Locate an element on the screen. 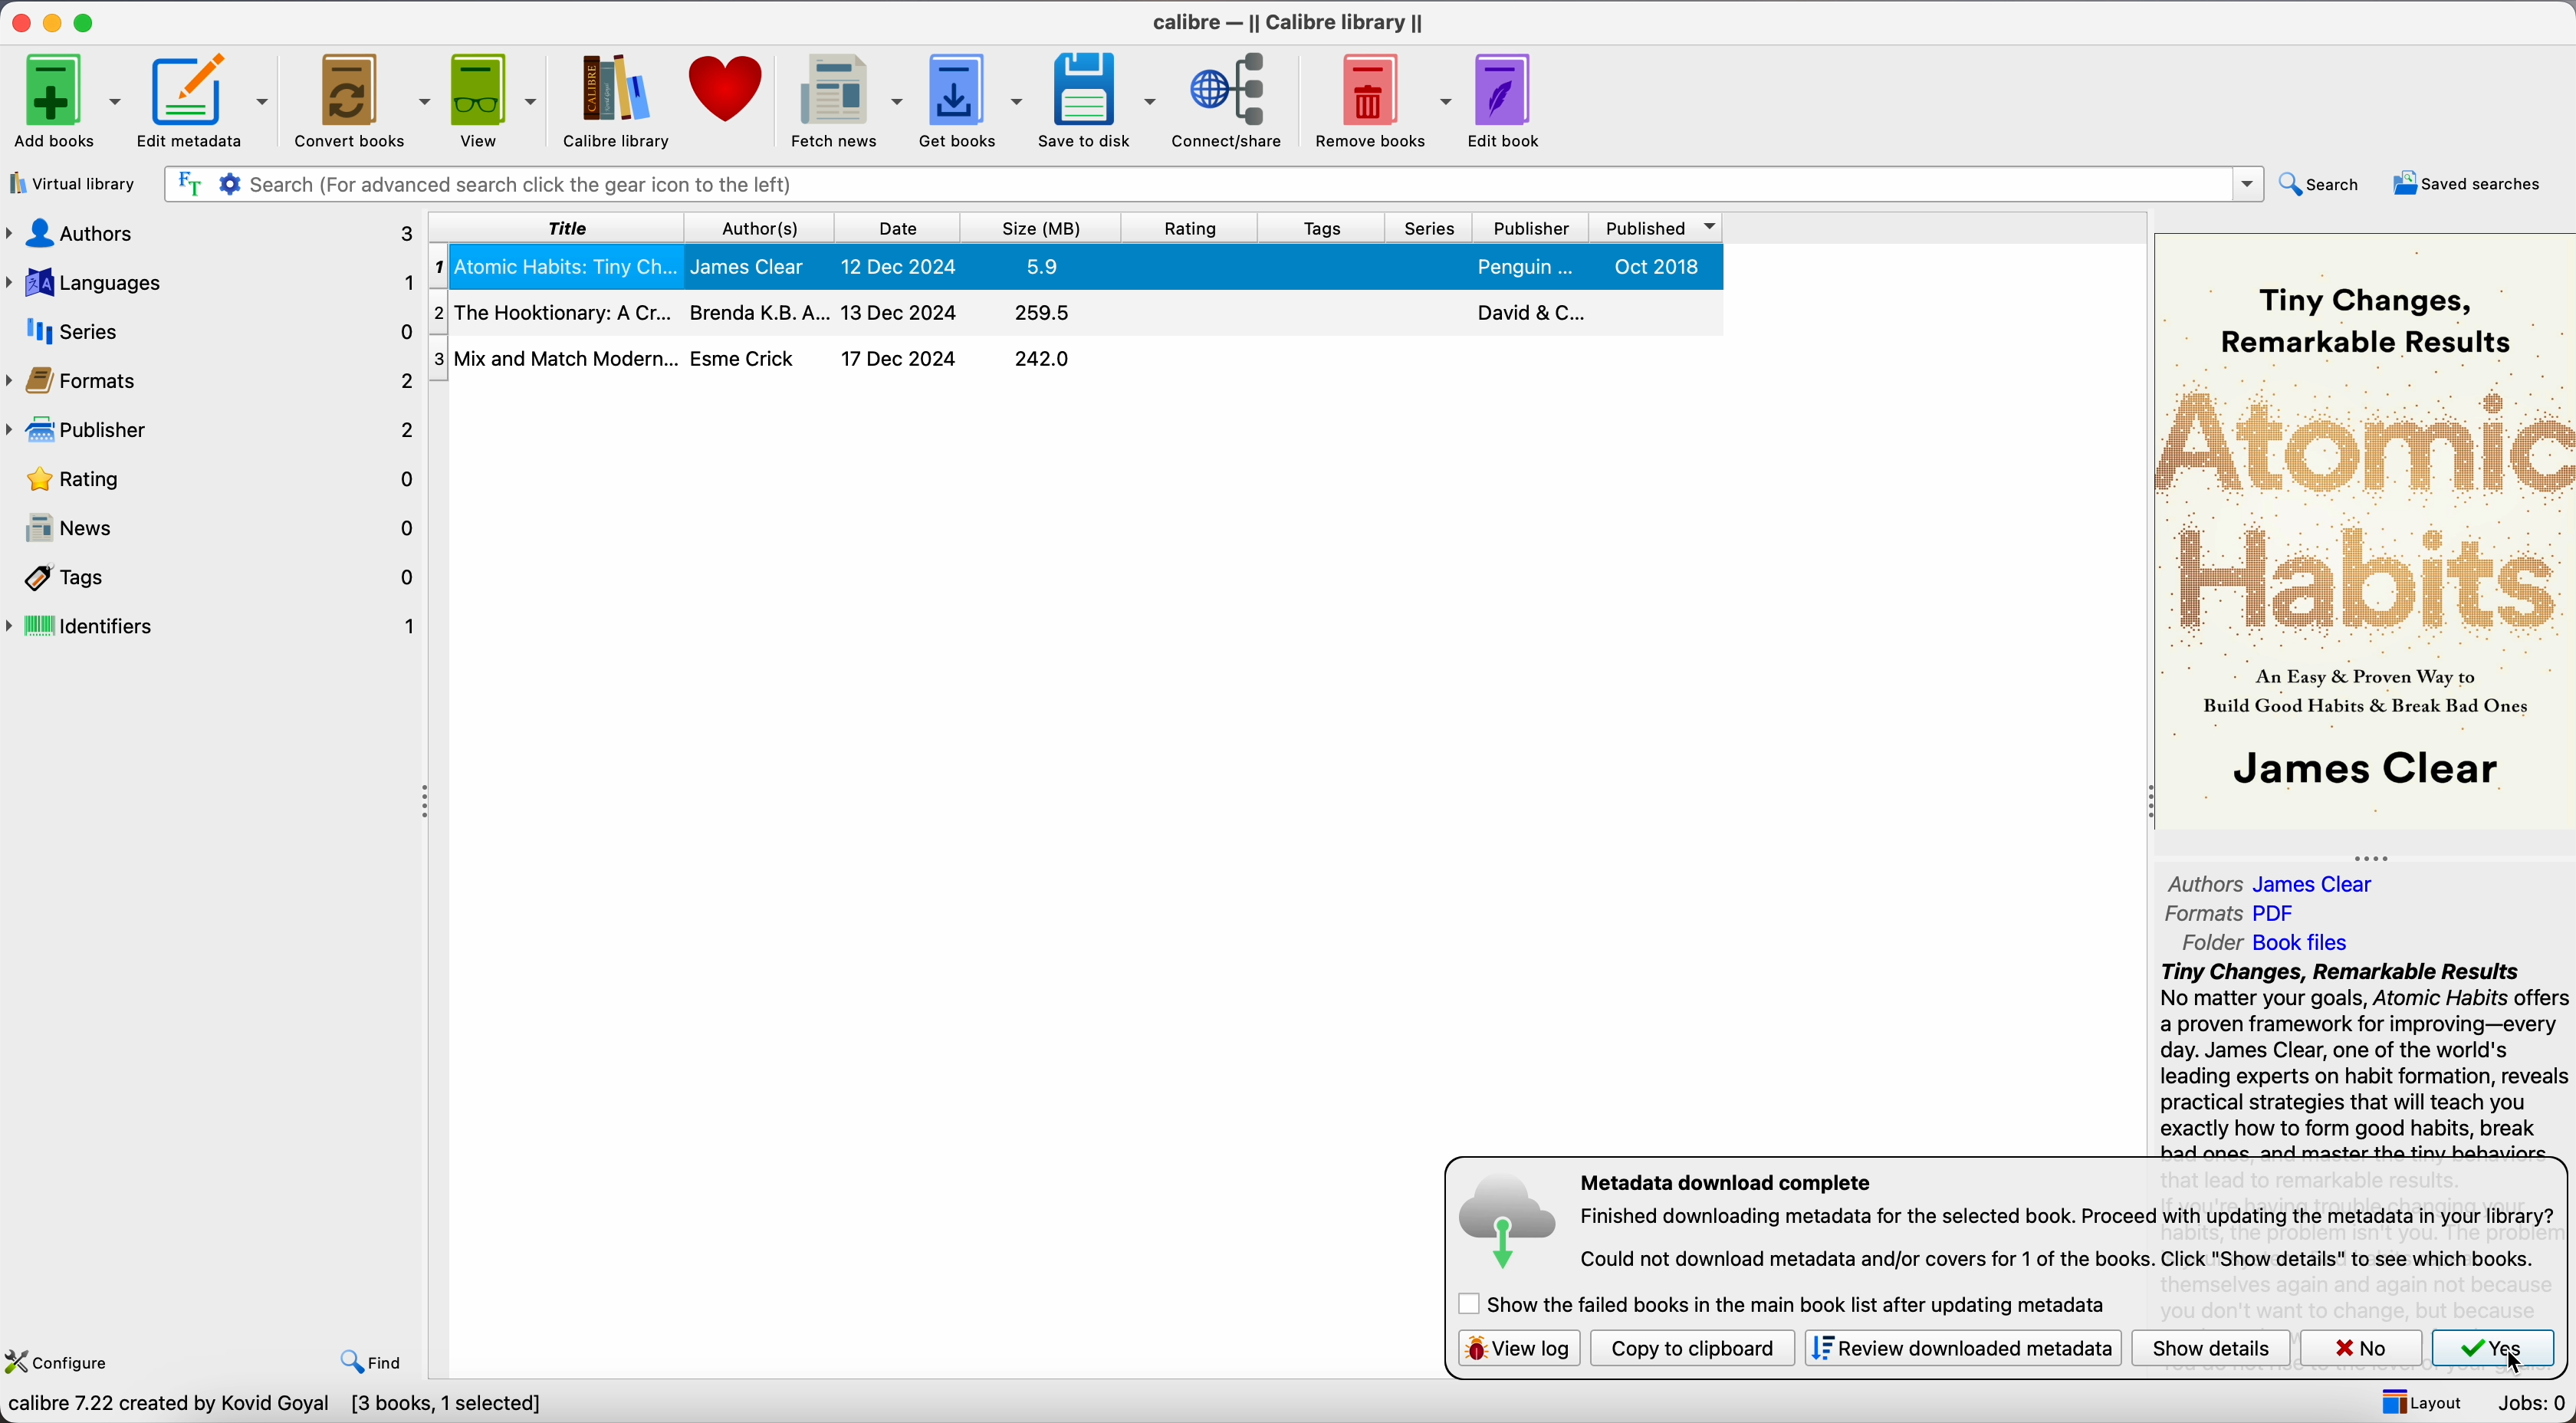 The image size is (2576, 1423). authors is located at coordinates (765, 227).